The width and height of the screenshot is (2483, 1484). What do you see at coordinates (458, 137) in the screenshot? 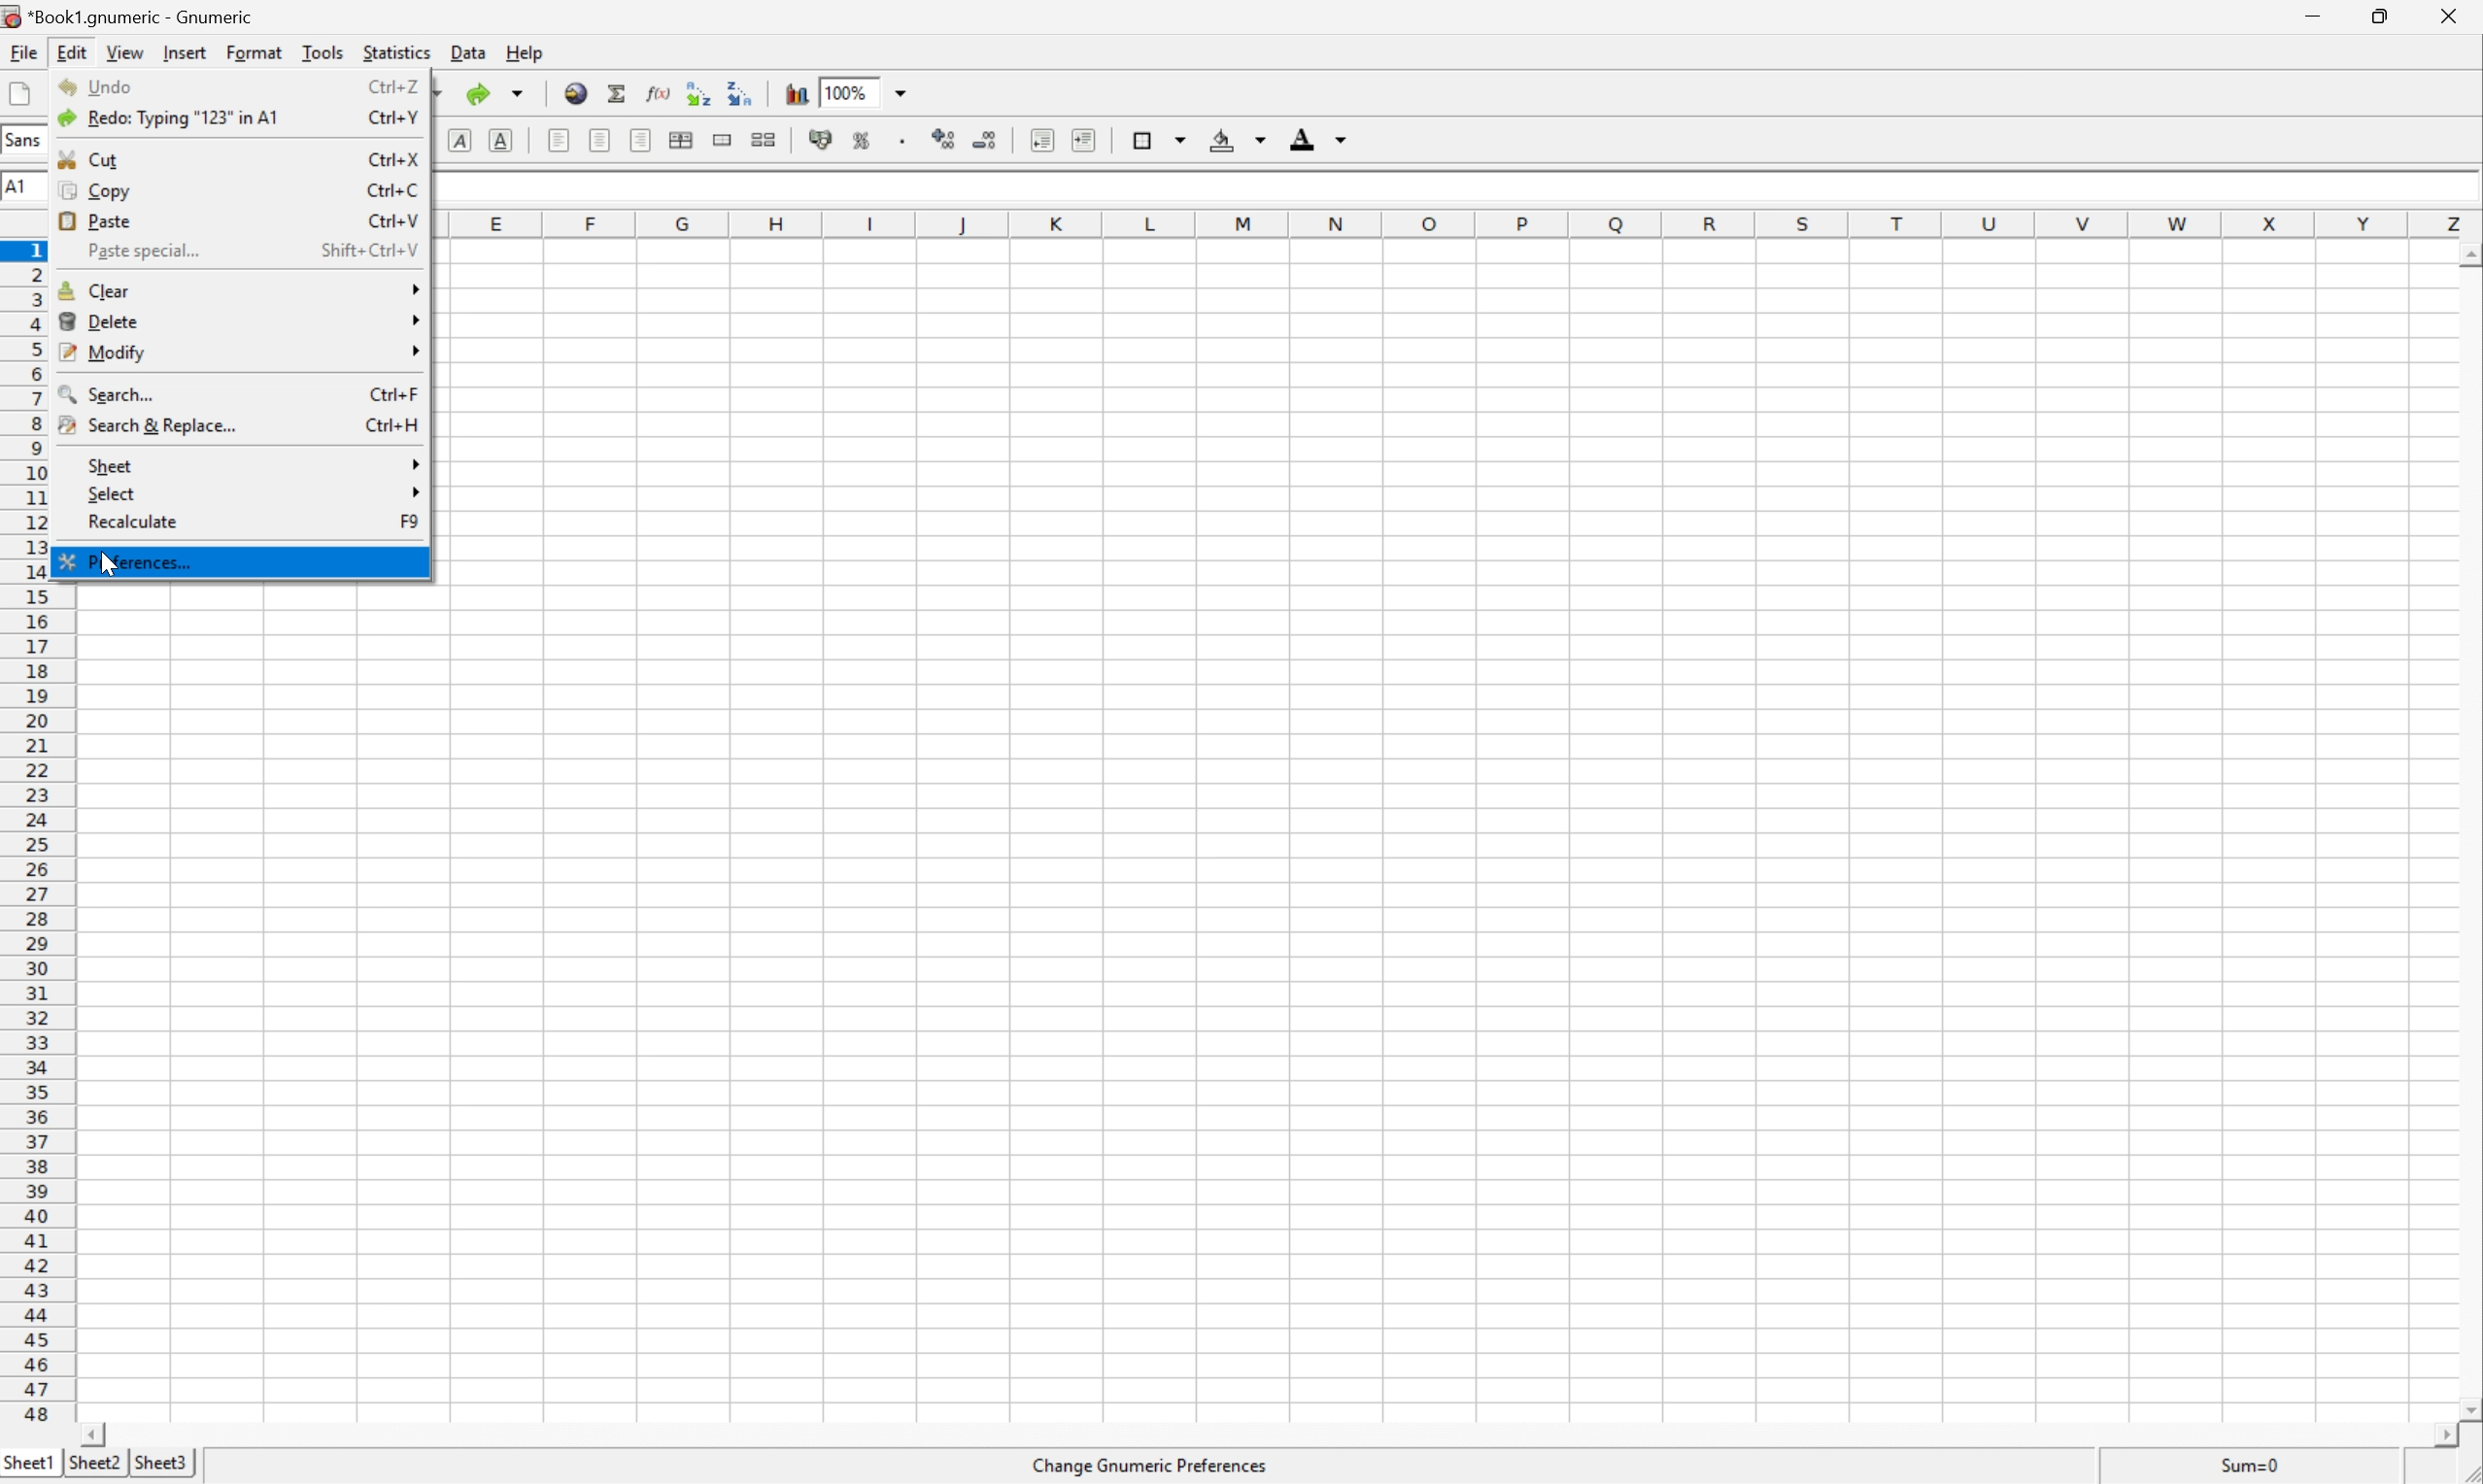
I see `italic` at bounding box center [458, 137].